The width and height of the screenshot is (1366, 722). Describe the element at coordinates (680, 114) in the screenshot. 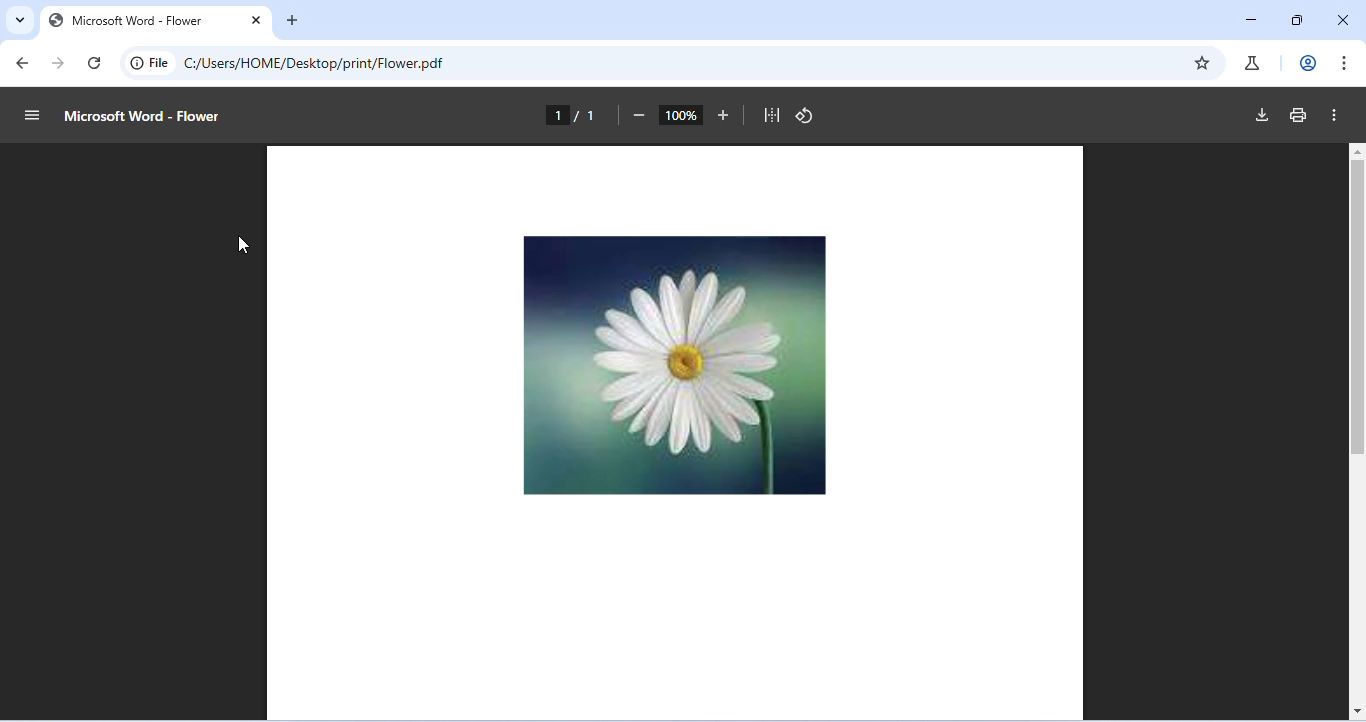

I see `zoom` at that location.